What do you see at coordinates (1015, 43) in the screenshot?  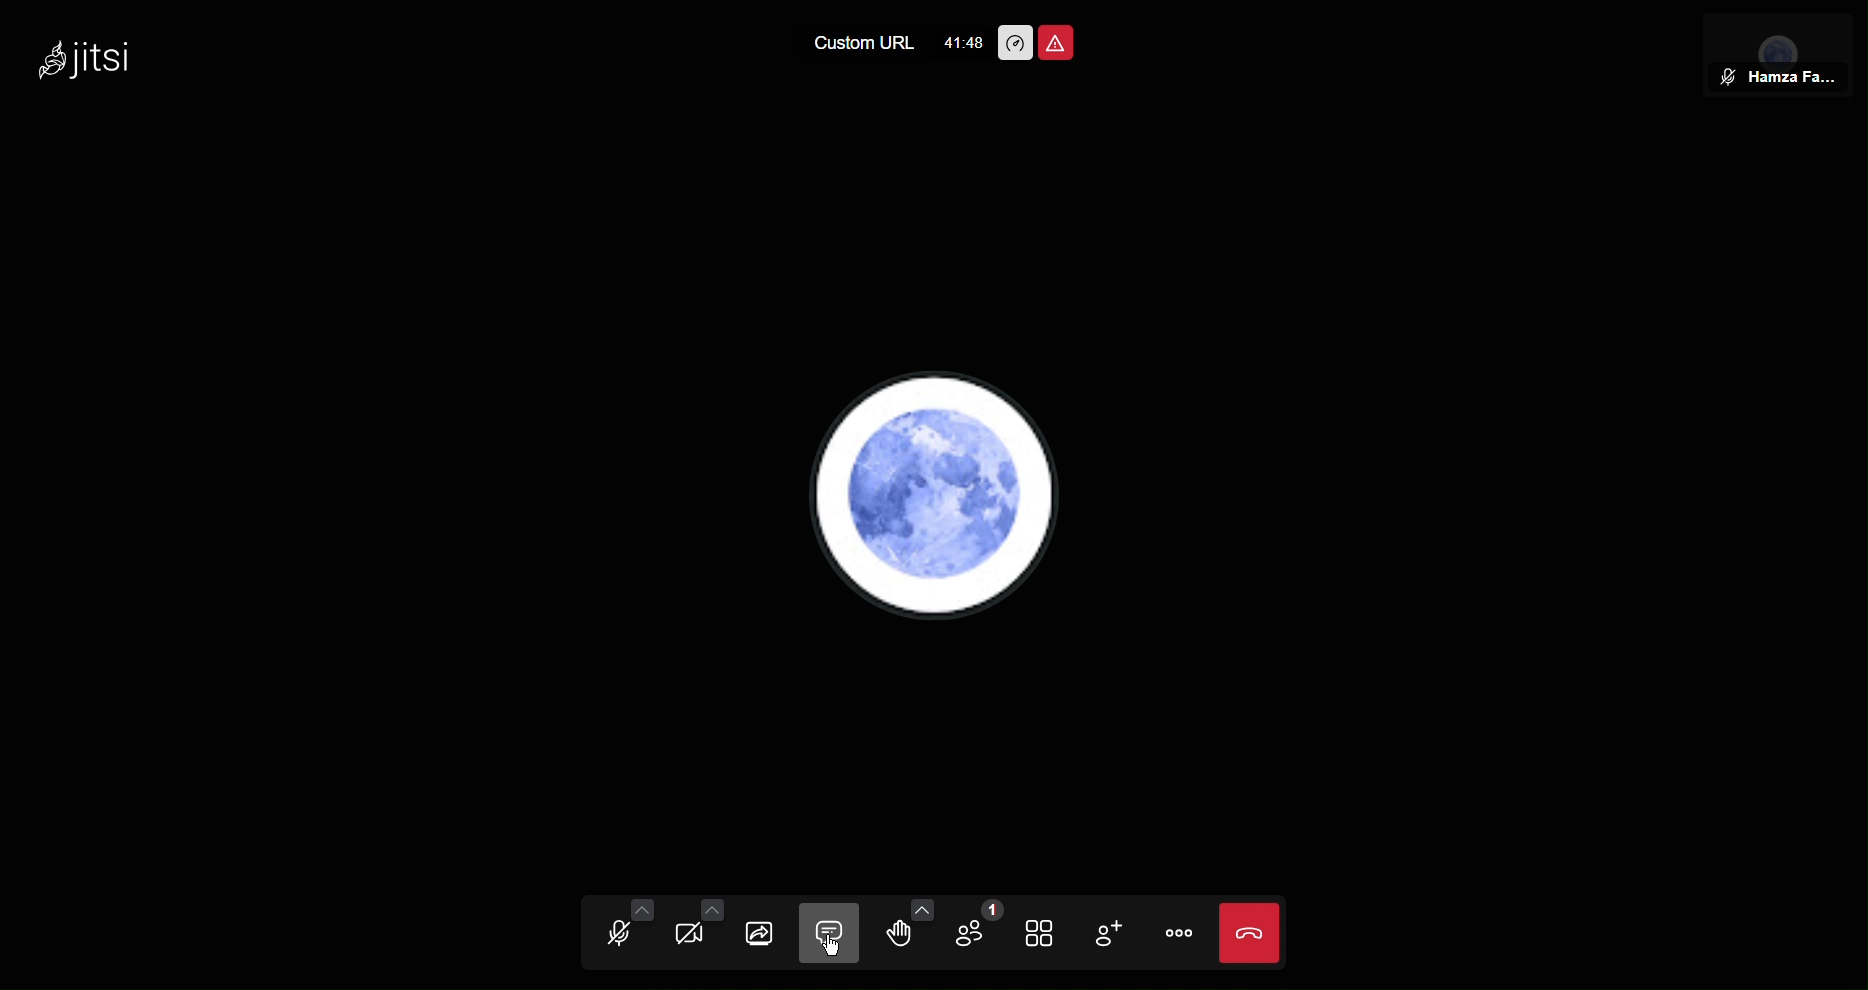 I see `Performance Settings` at bounding box center [1015, 43].